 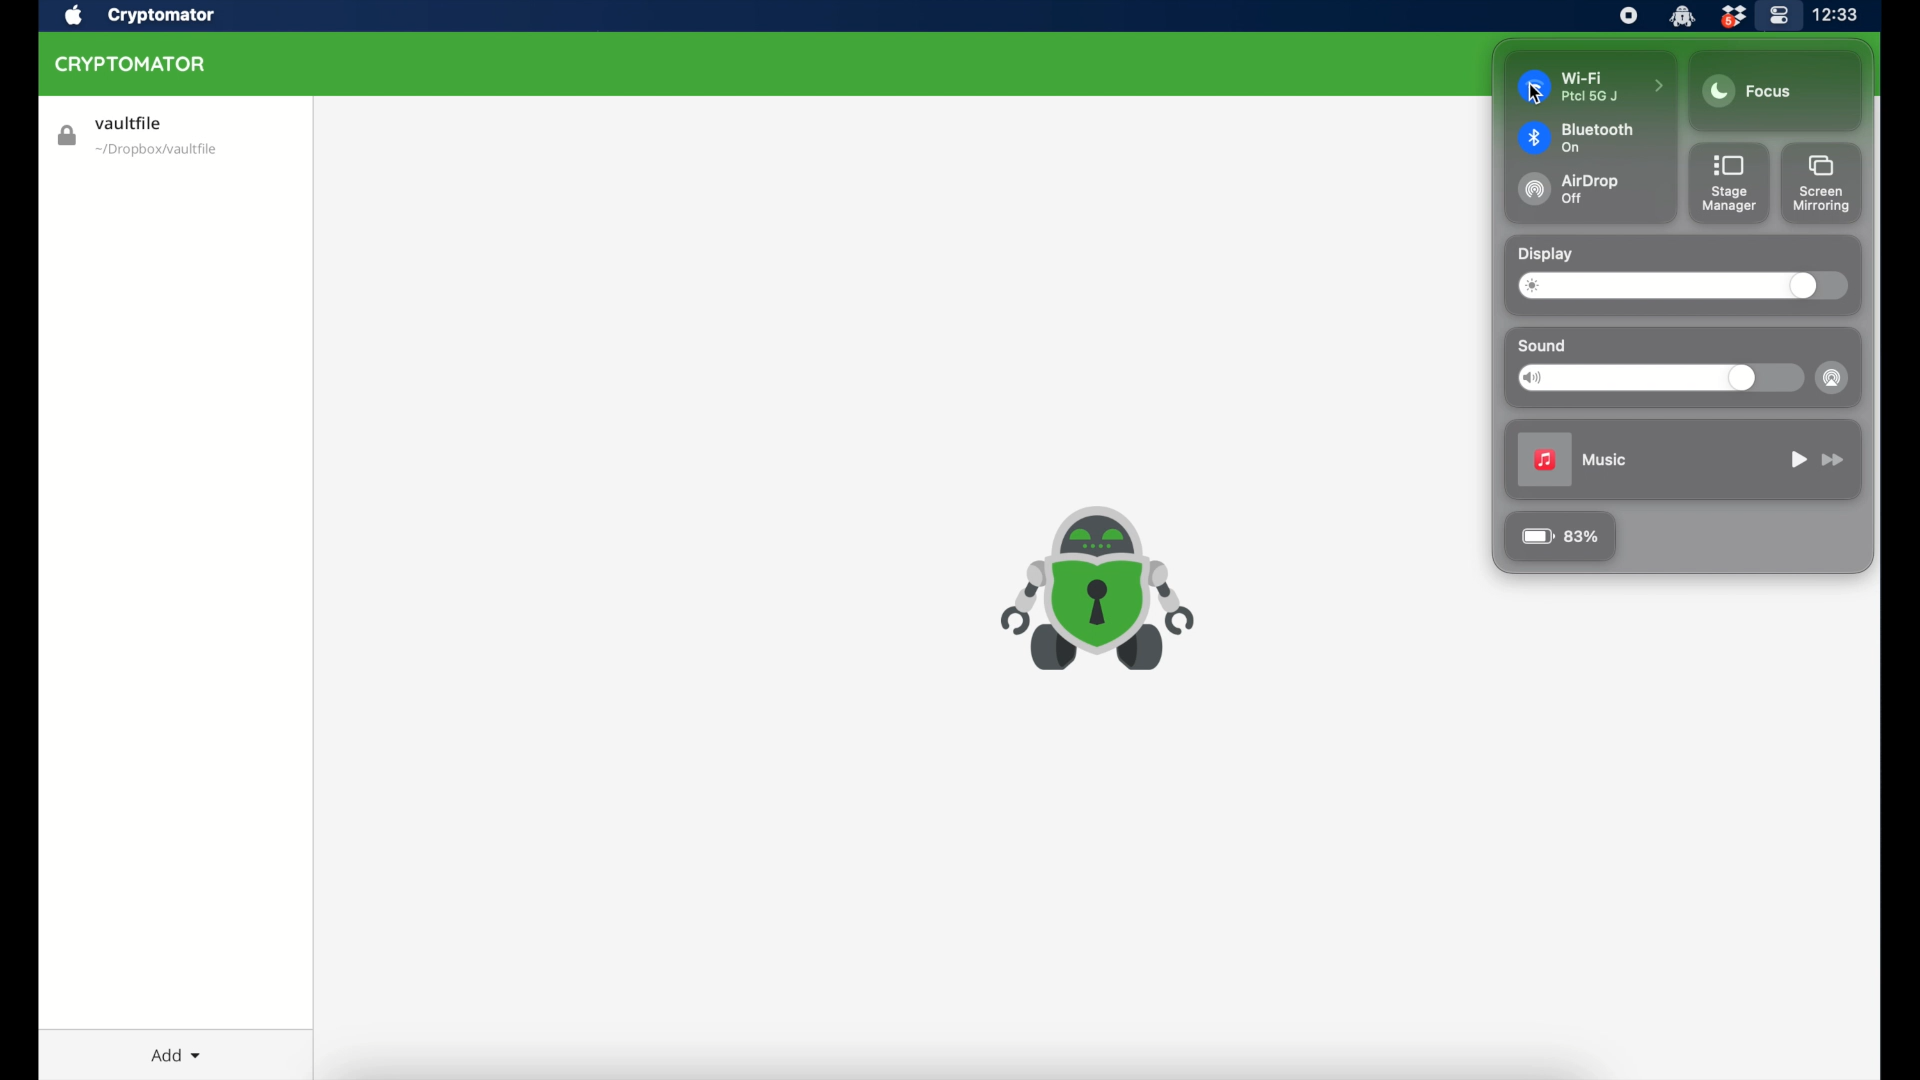 I want to click on cursor, so click(x=1539, y=95).